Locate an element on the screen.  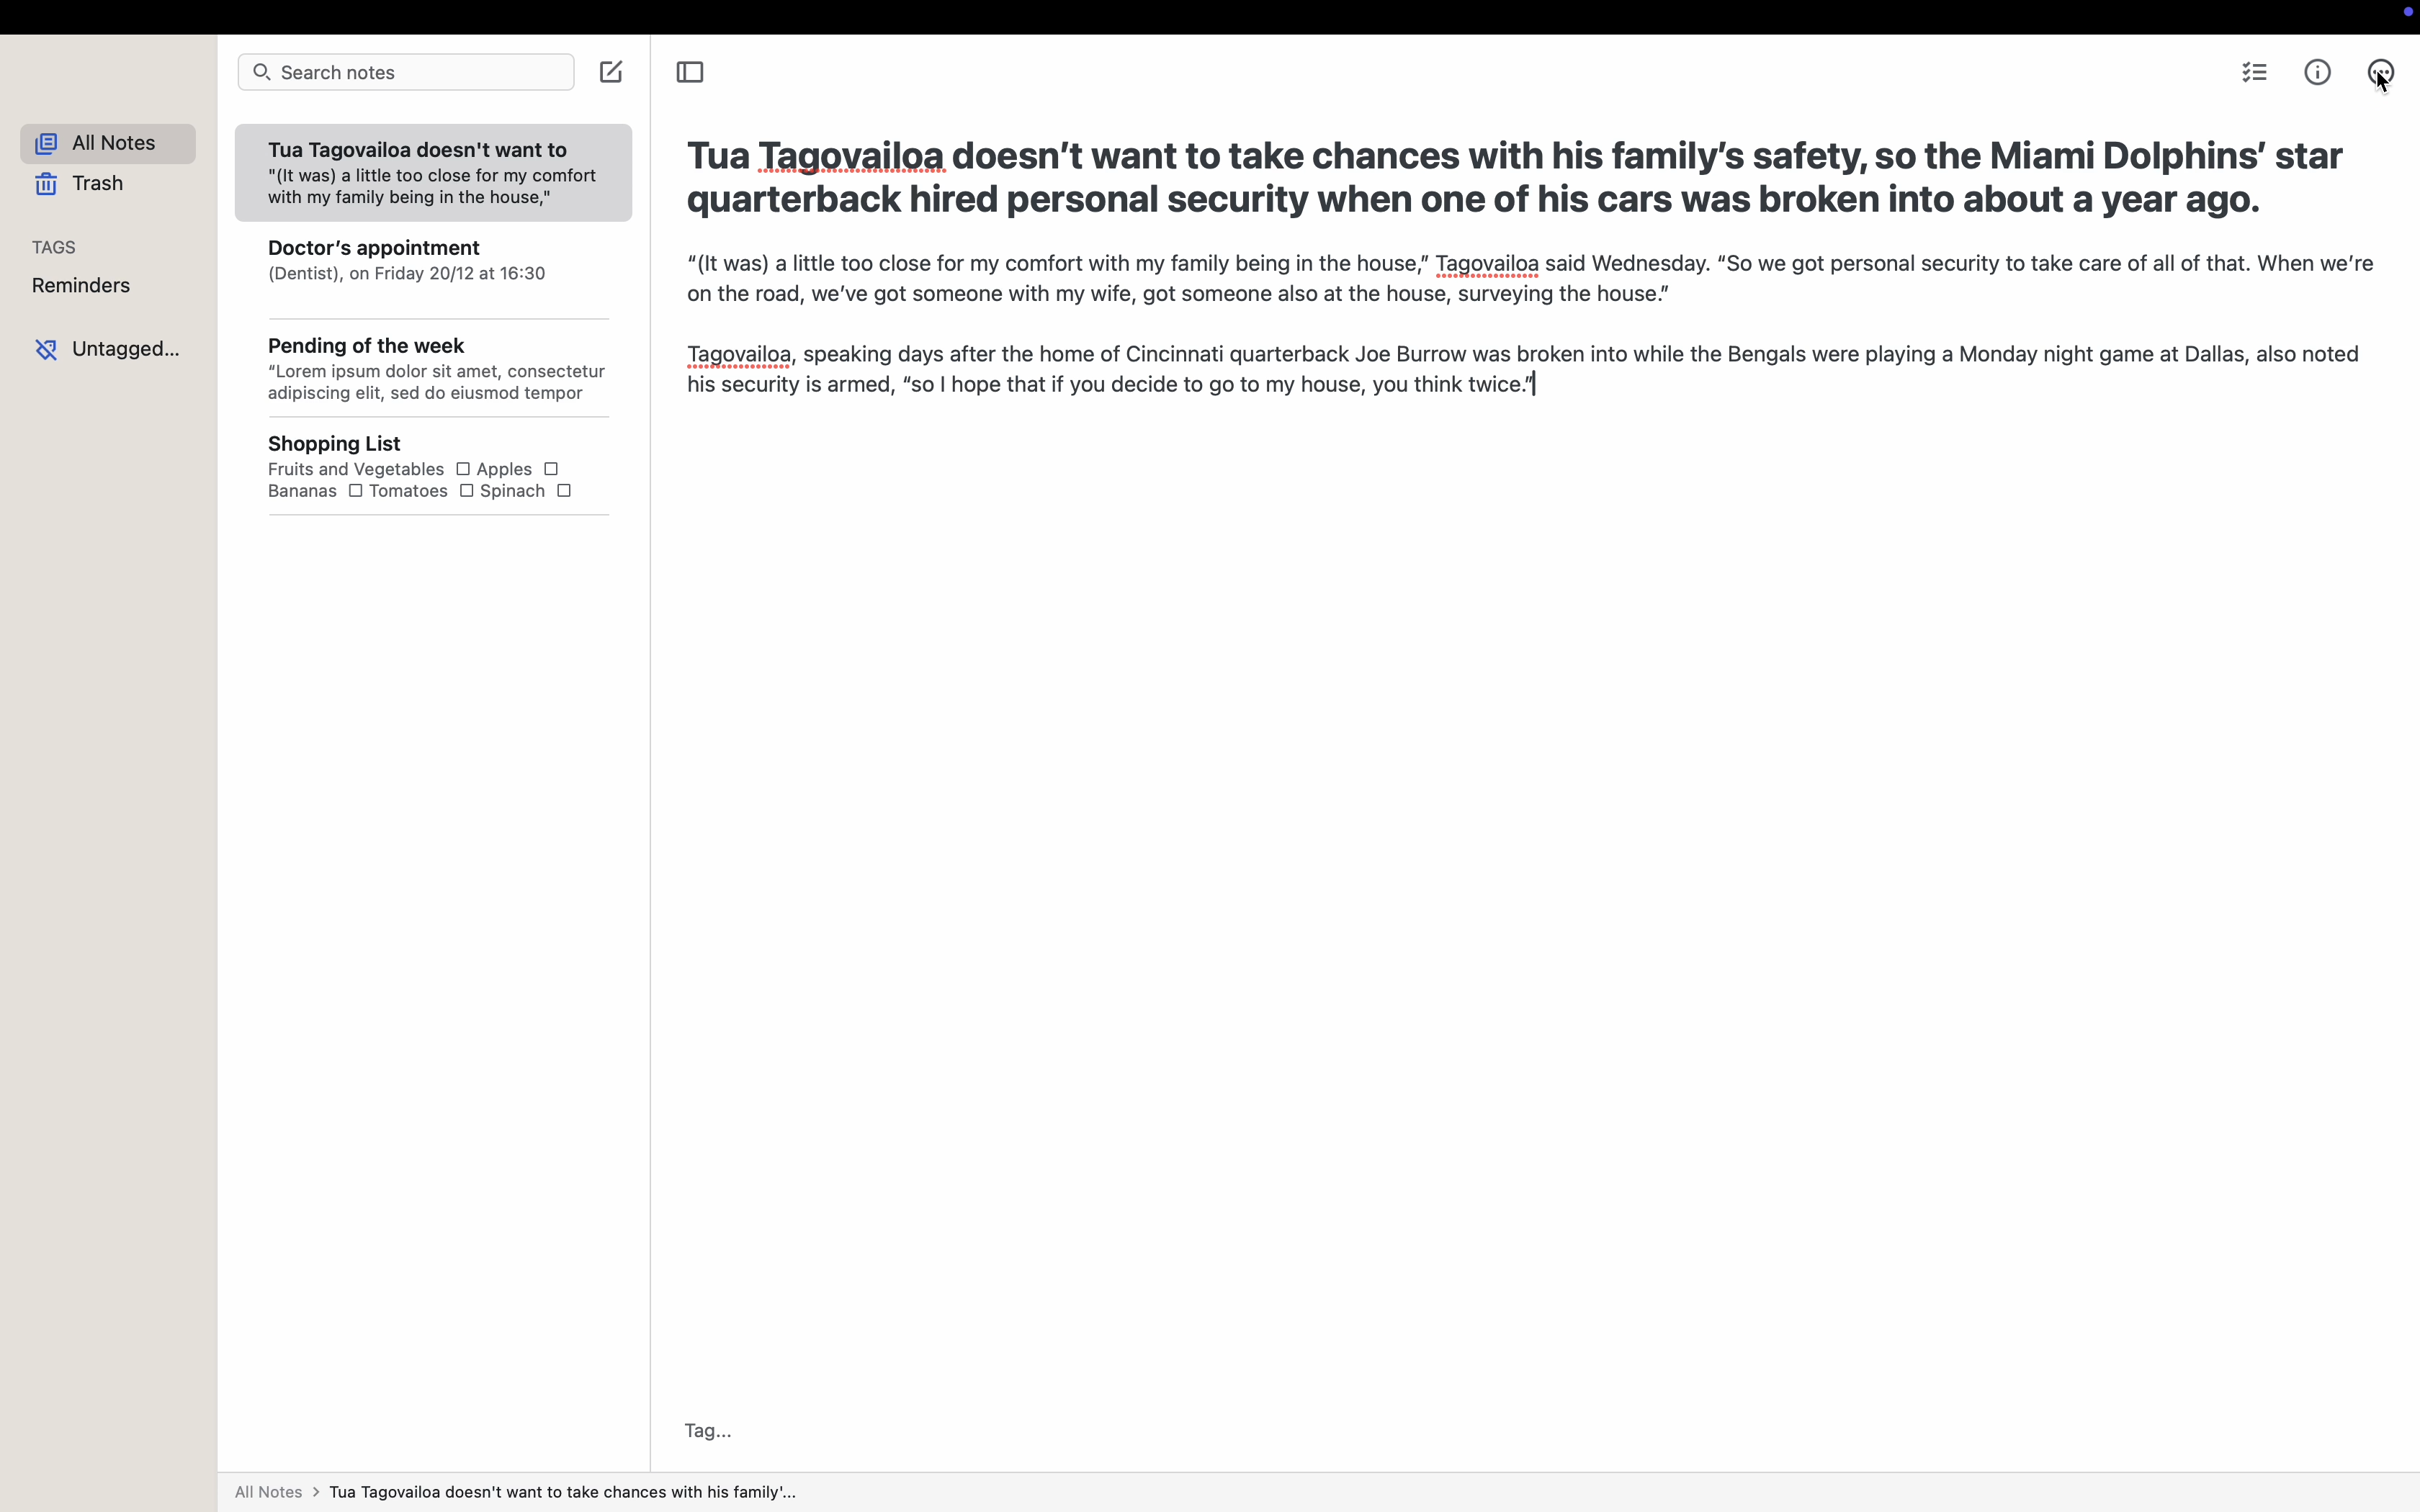
metrics is located at coordinates (2320, 72).